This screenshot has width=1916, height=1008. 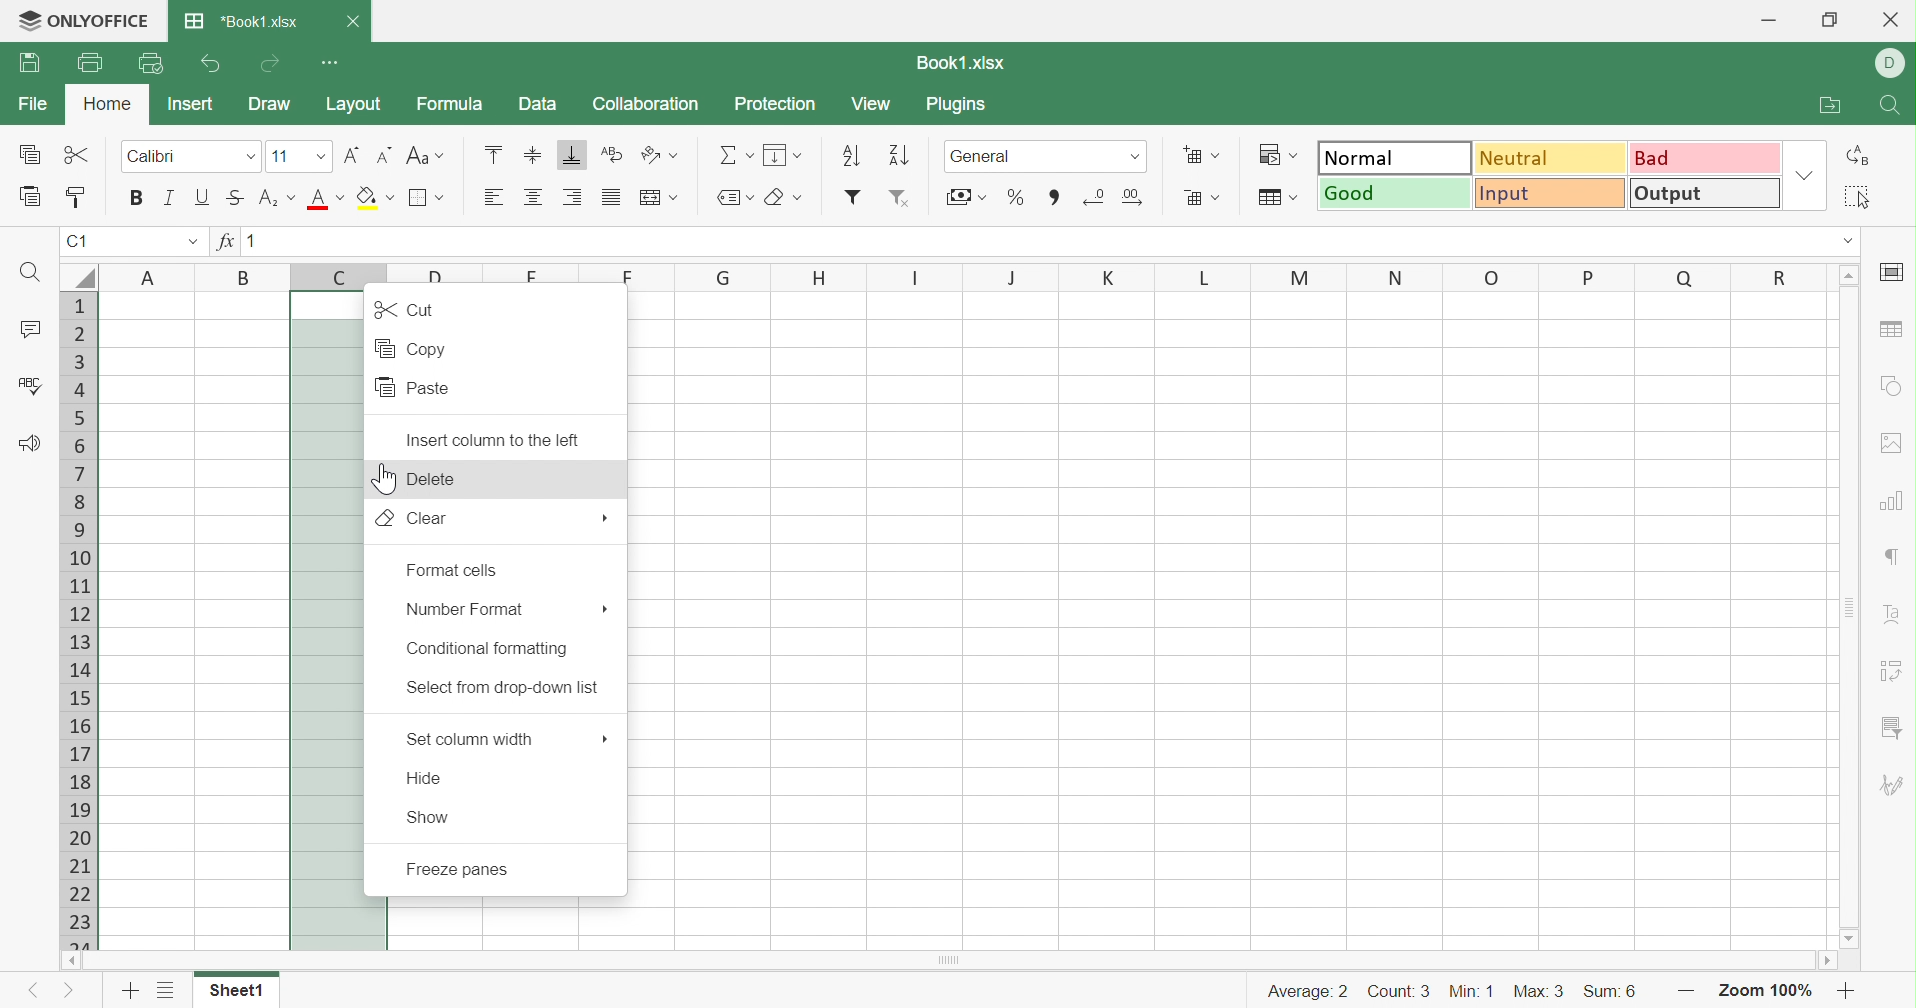 I want to click on Layout, so click(x=356, y=104).